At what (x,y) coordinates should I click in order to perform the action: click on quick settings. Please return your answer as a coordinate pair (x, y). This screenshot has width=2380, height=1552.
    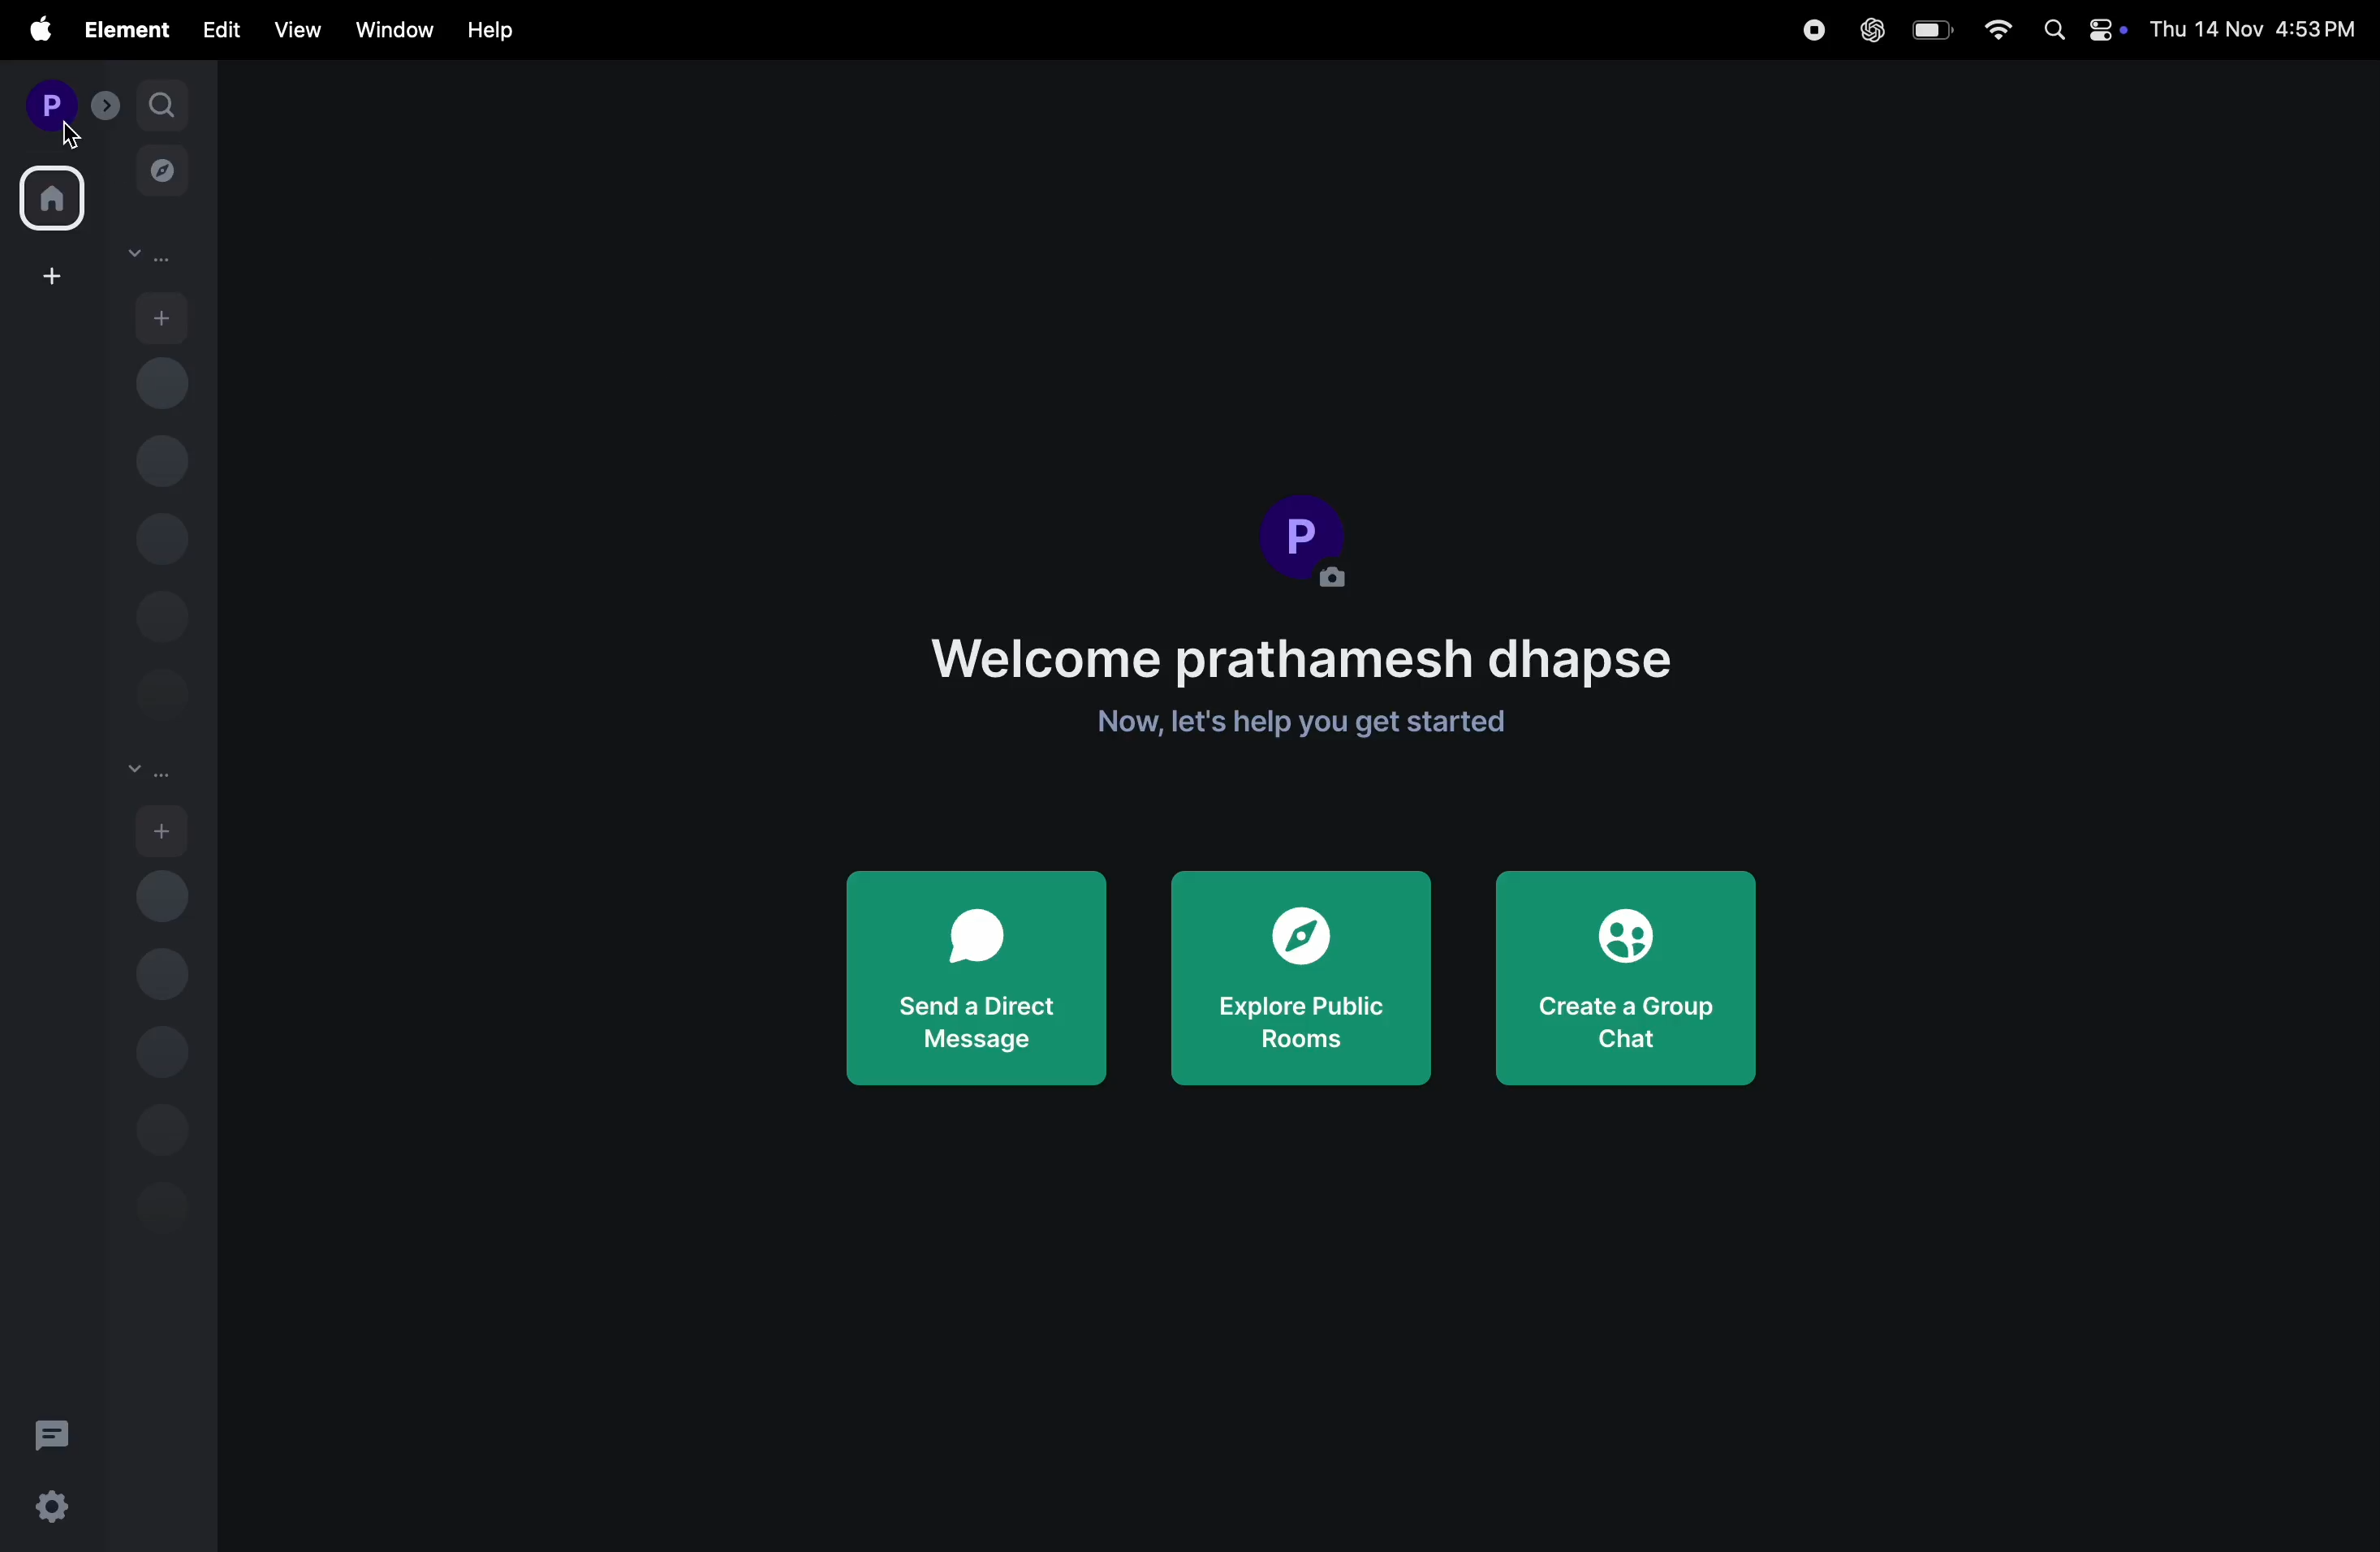
    Looking at the image, I should click on (53, 1510).